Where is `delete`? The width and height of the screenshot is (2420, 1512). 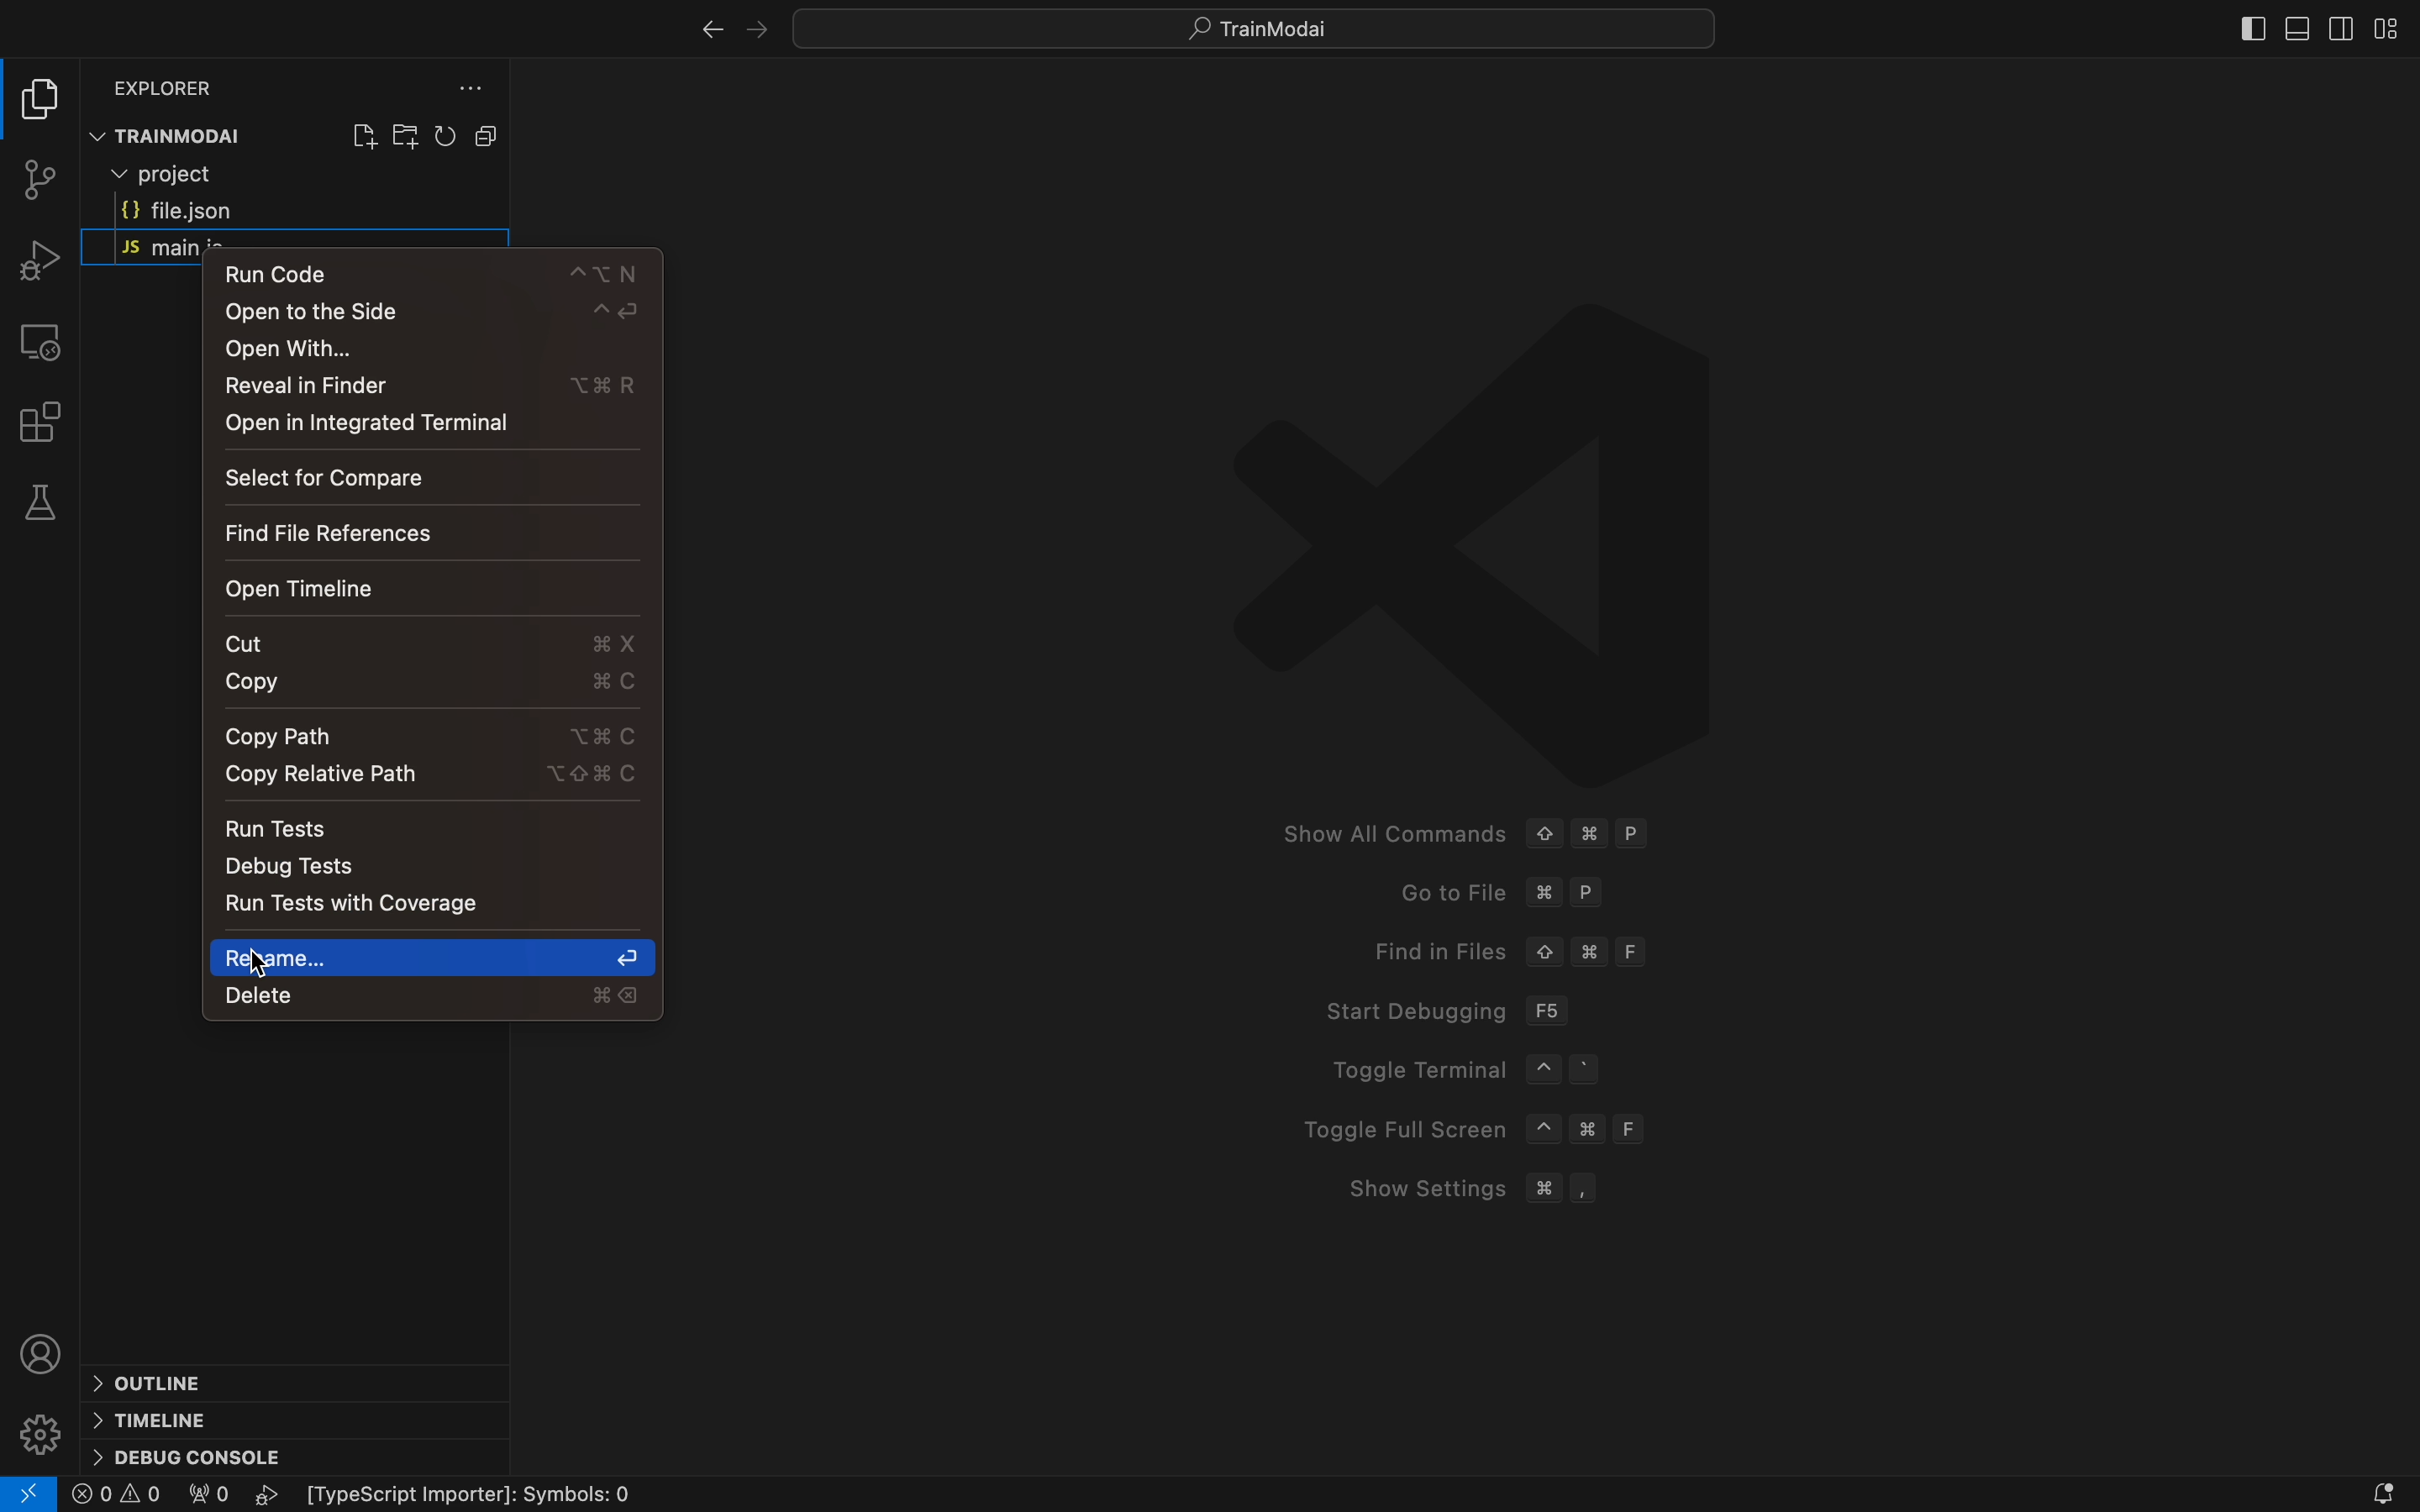
delete is located at coordinates (429, 998).